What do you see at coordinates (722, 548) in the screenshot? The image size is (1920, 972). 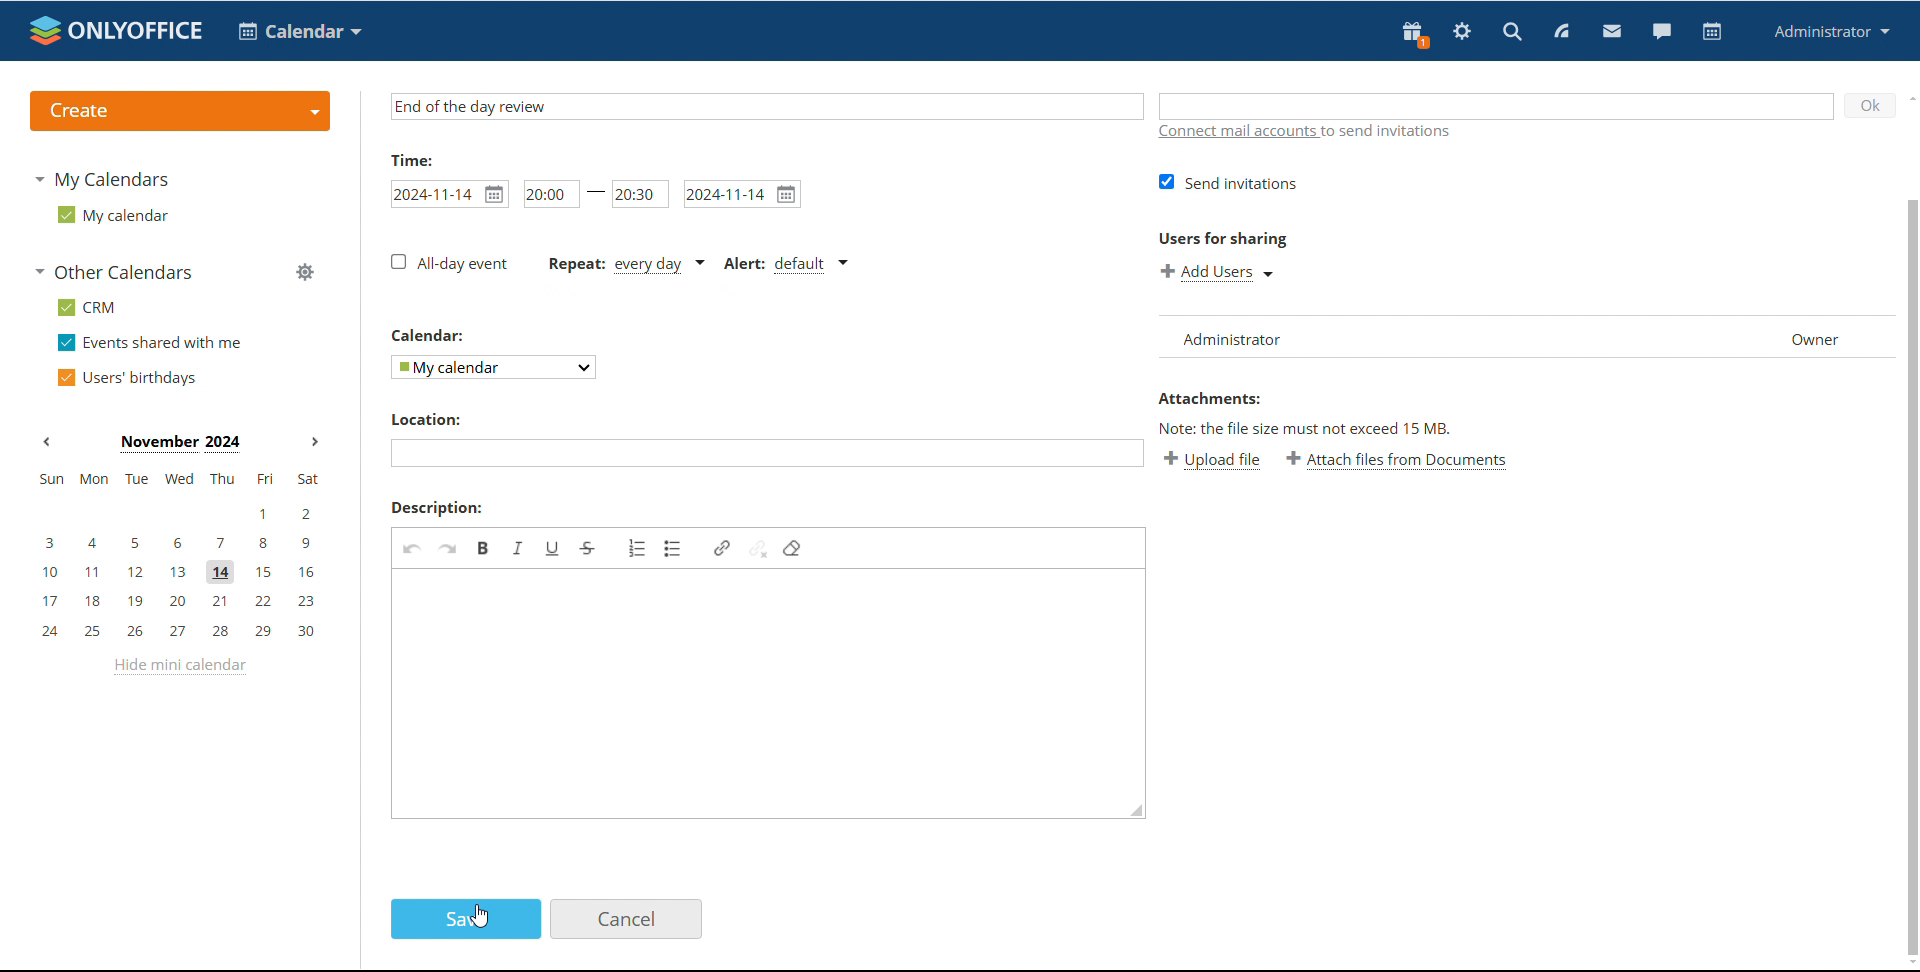 I see `link` at bounding box center [722, 548].